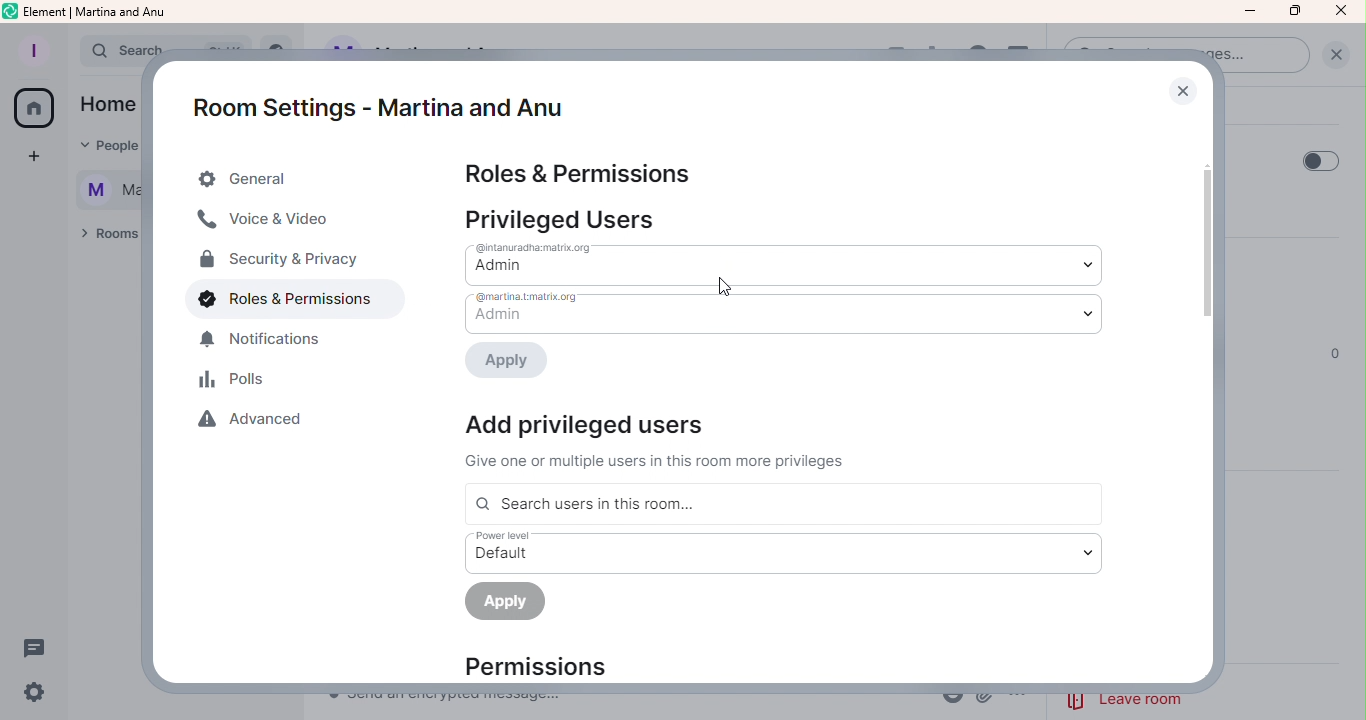  Describe the element at coordinates (727, 284) in the screenshot. I see `Cursor` at that location.